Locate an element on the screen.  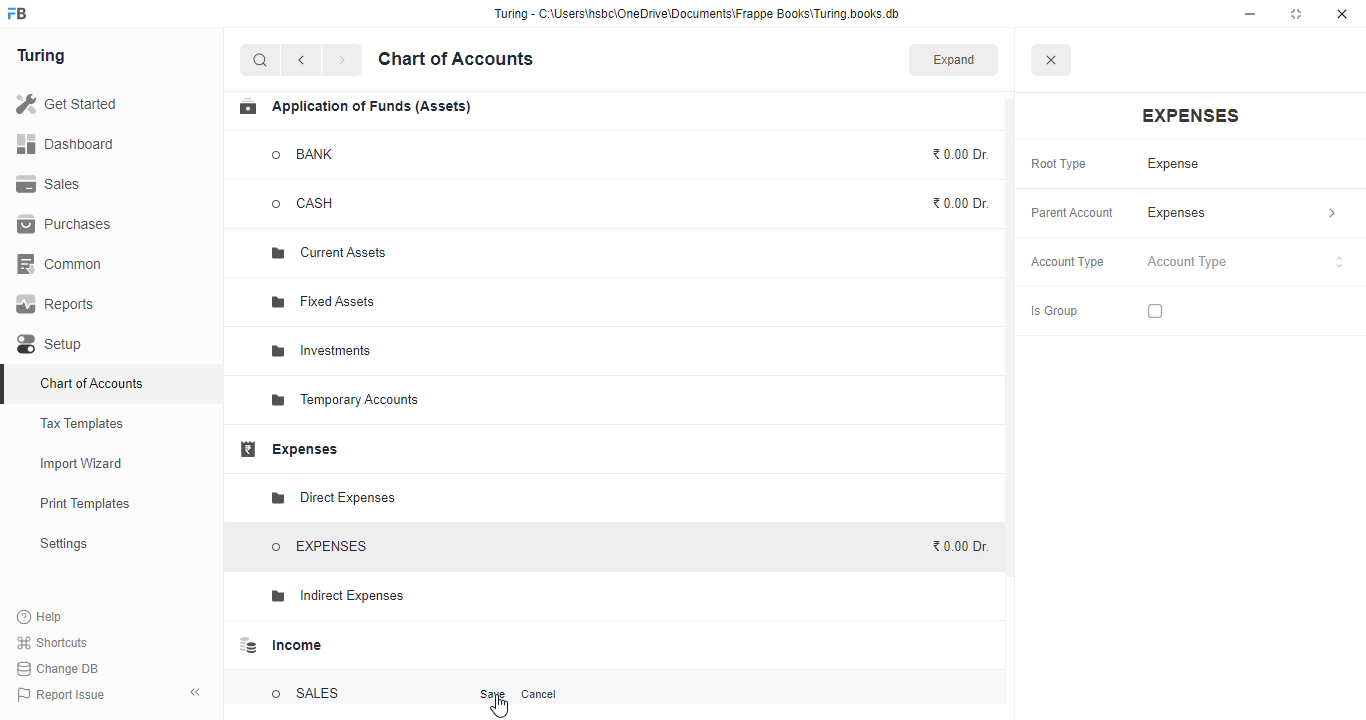
BANK  is located at coordinates (304, 154).